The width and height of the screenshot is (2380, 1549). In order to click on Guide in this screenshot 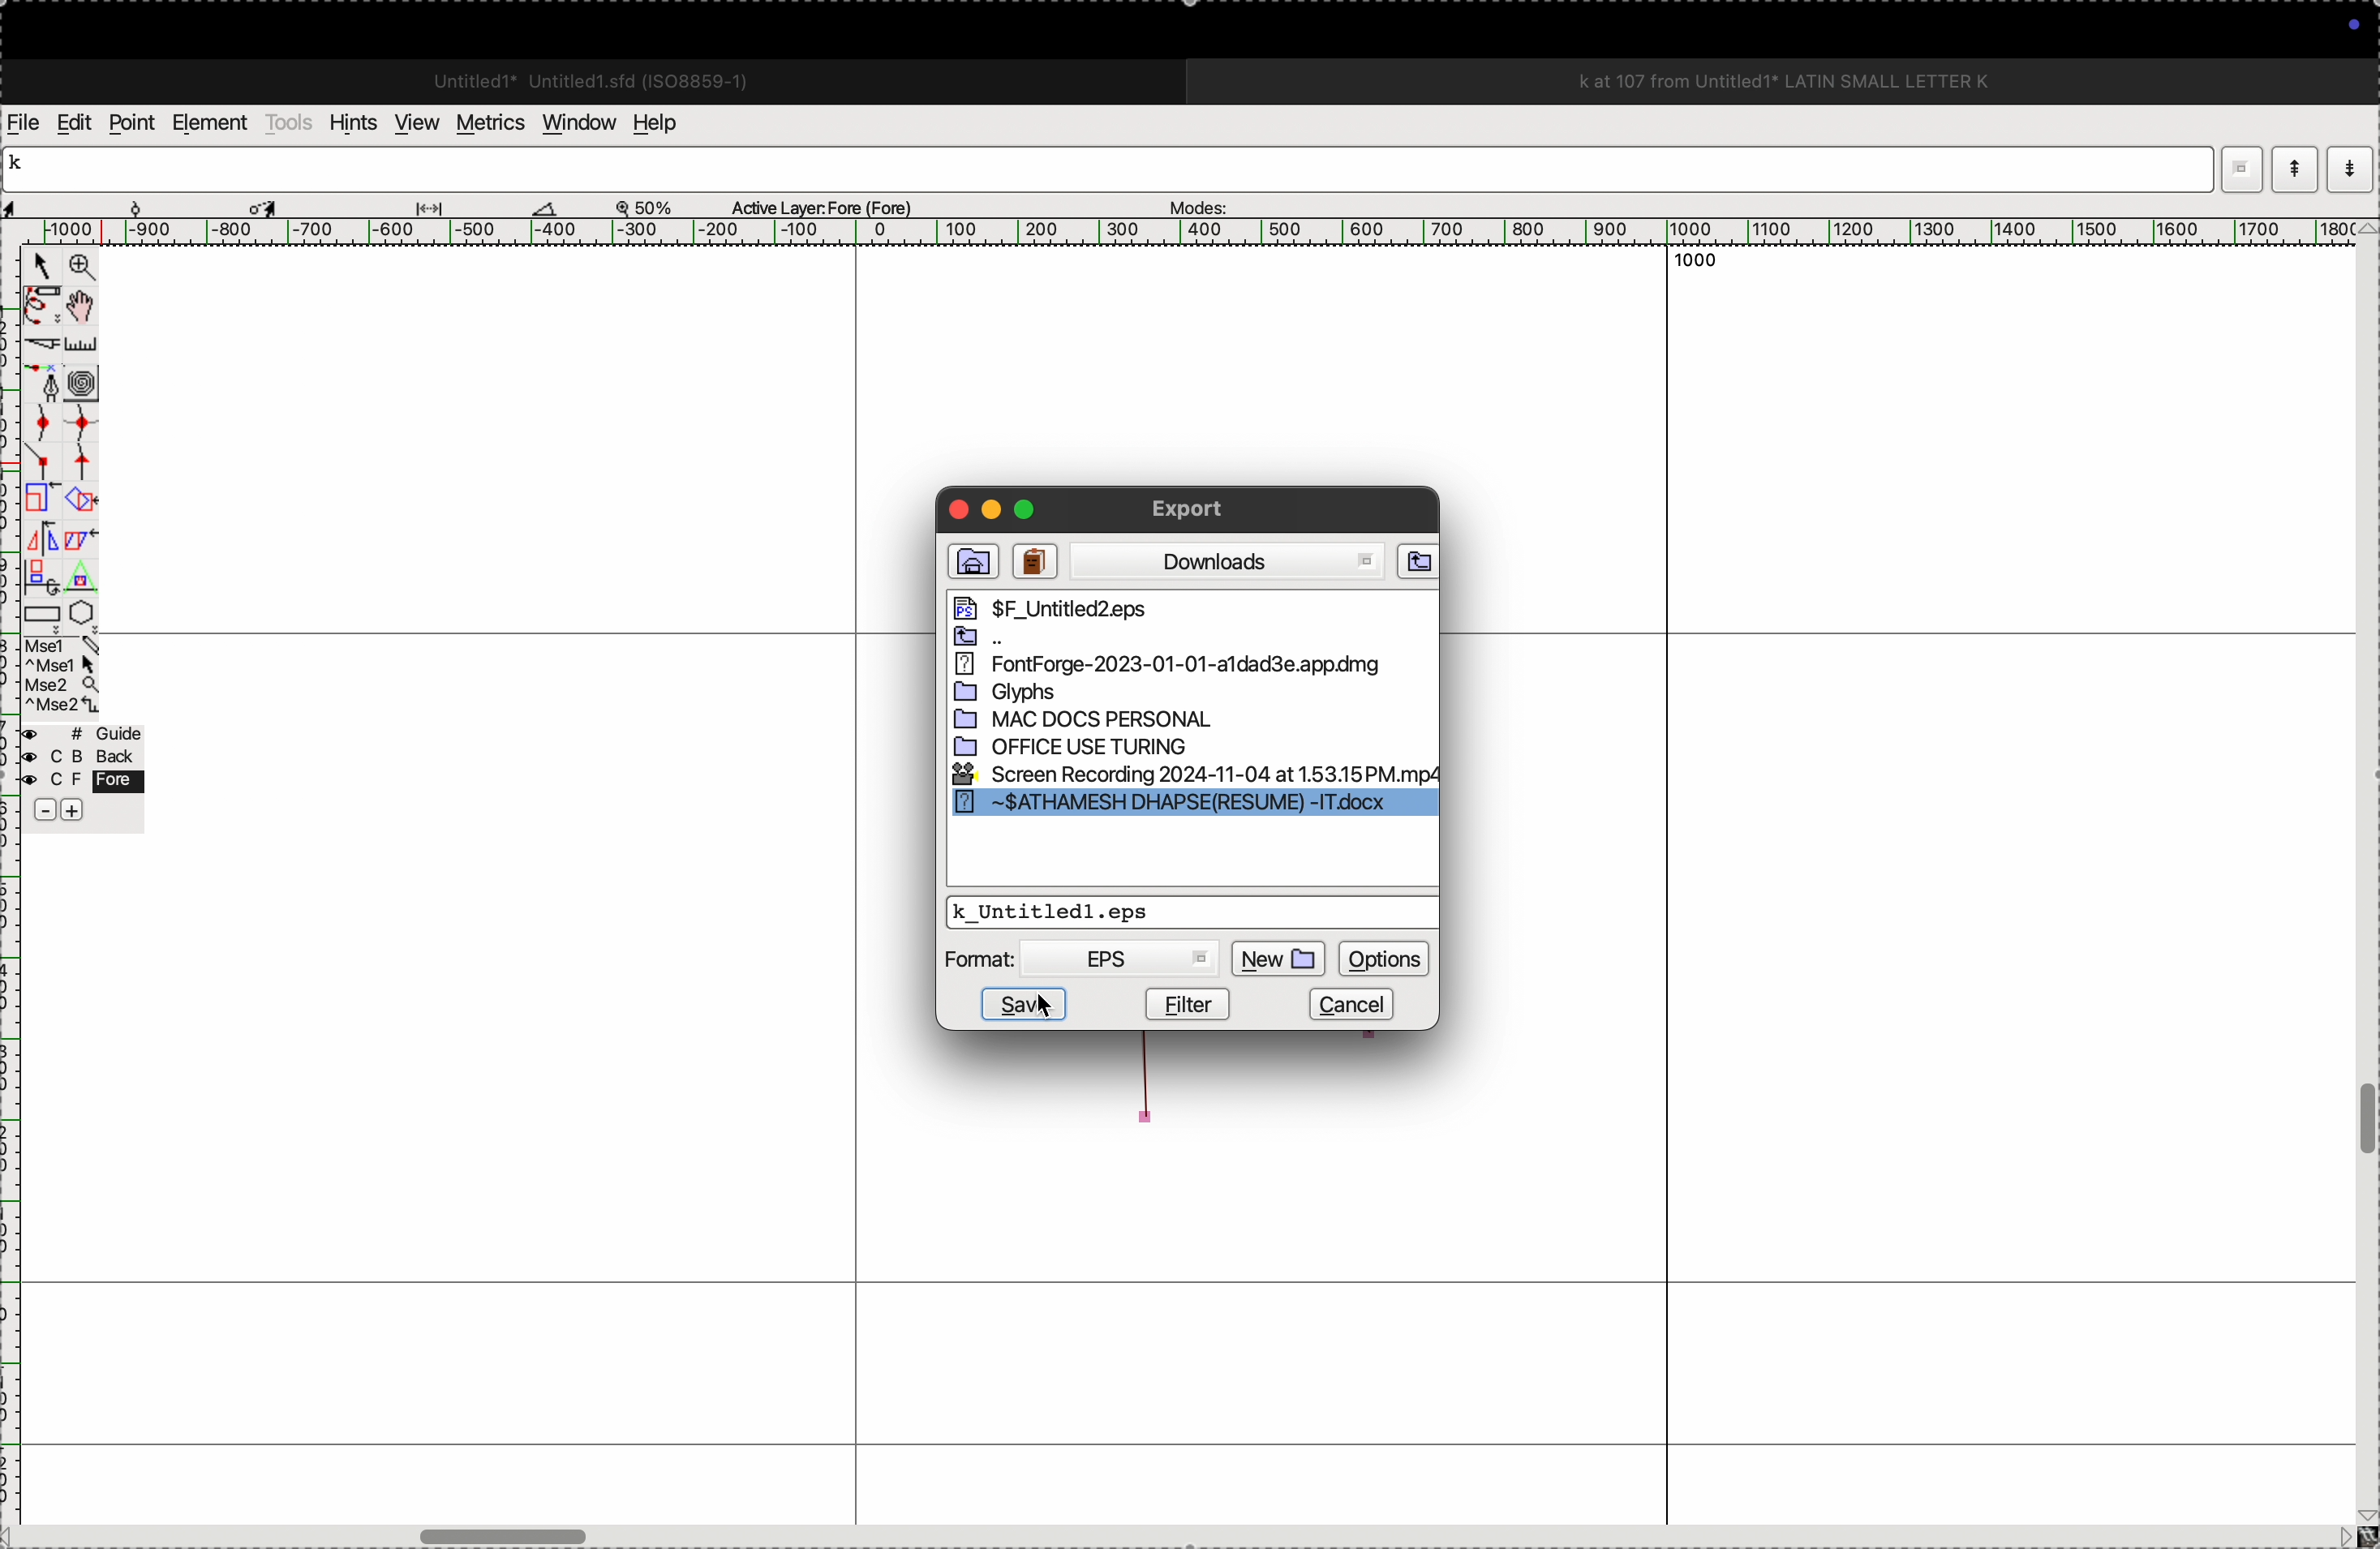, I will do `click(81, 774)`.